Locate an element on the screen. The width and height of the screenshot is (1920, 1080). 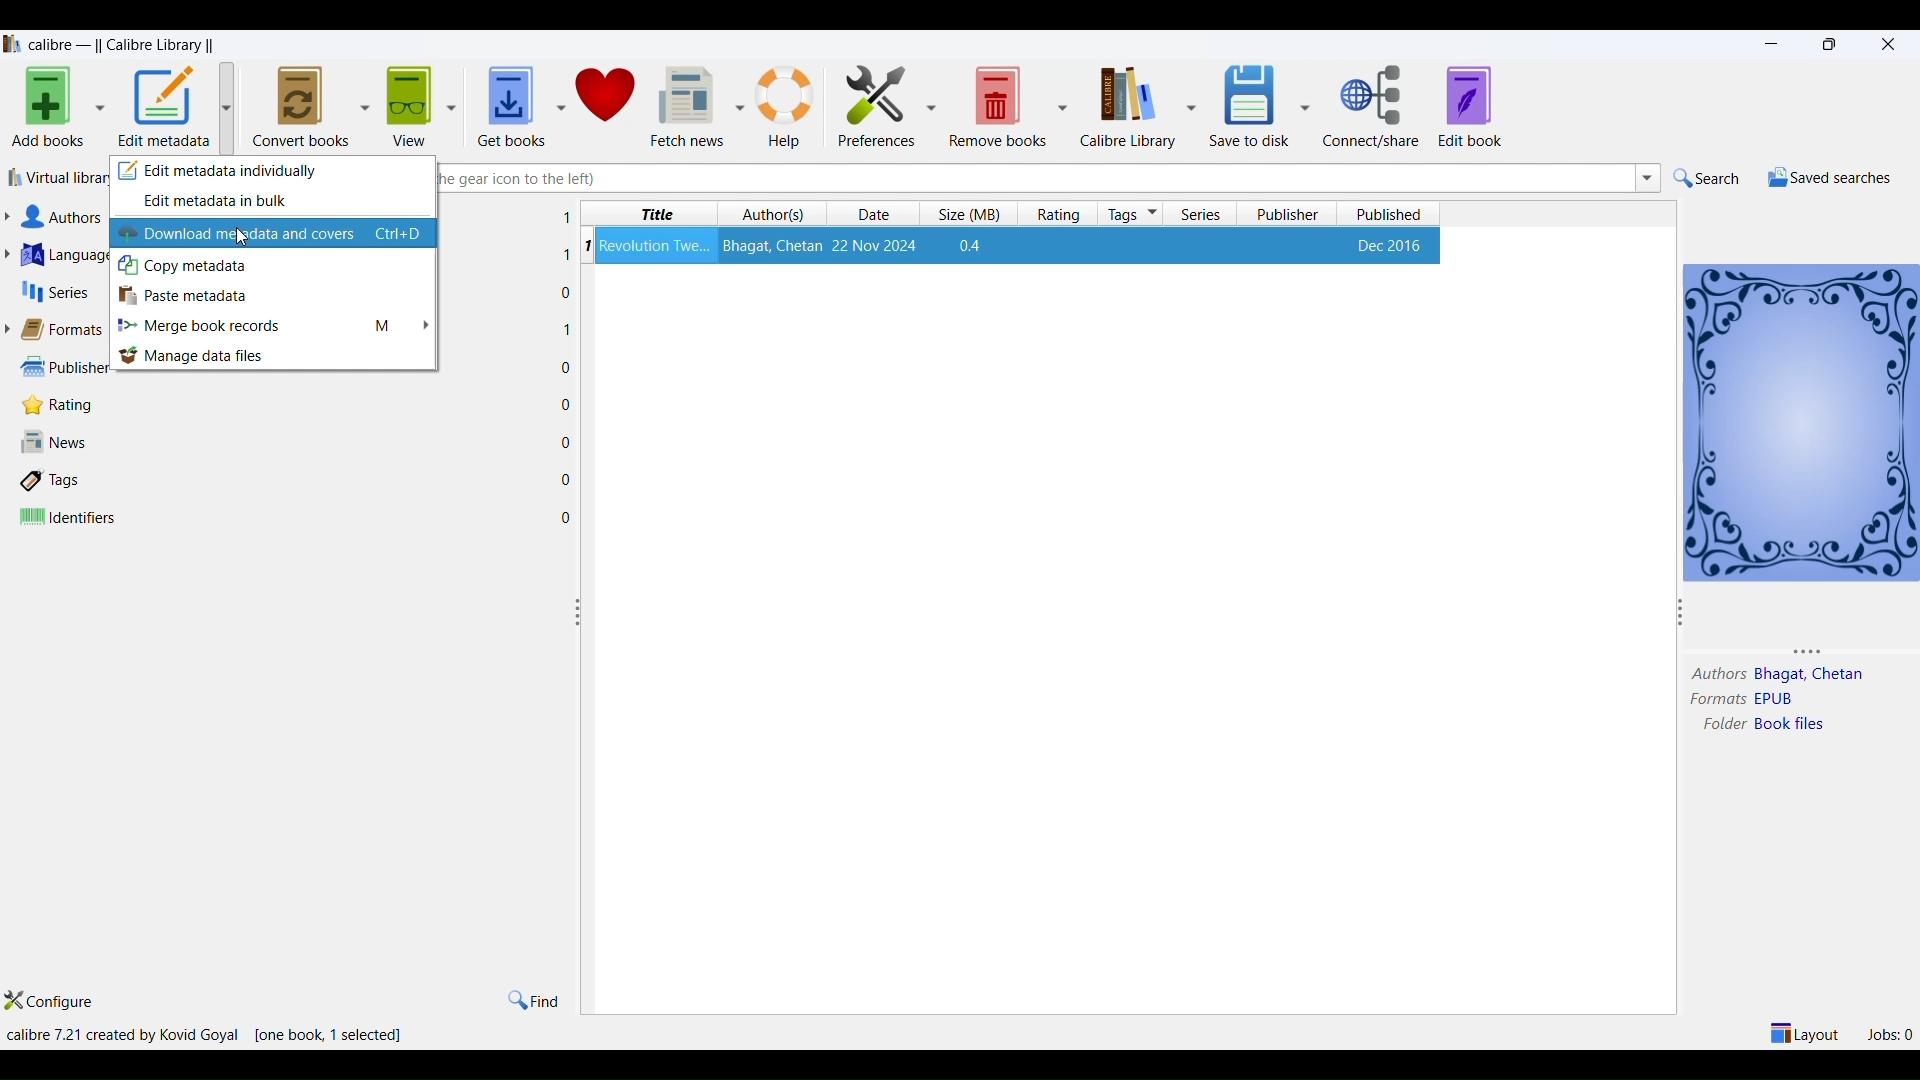
logo is located at coordinates (12, 42).